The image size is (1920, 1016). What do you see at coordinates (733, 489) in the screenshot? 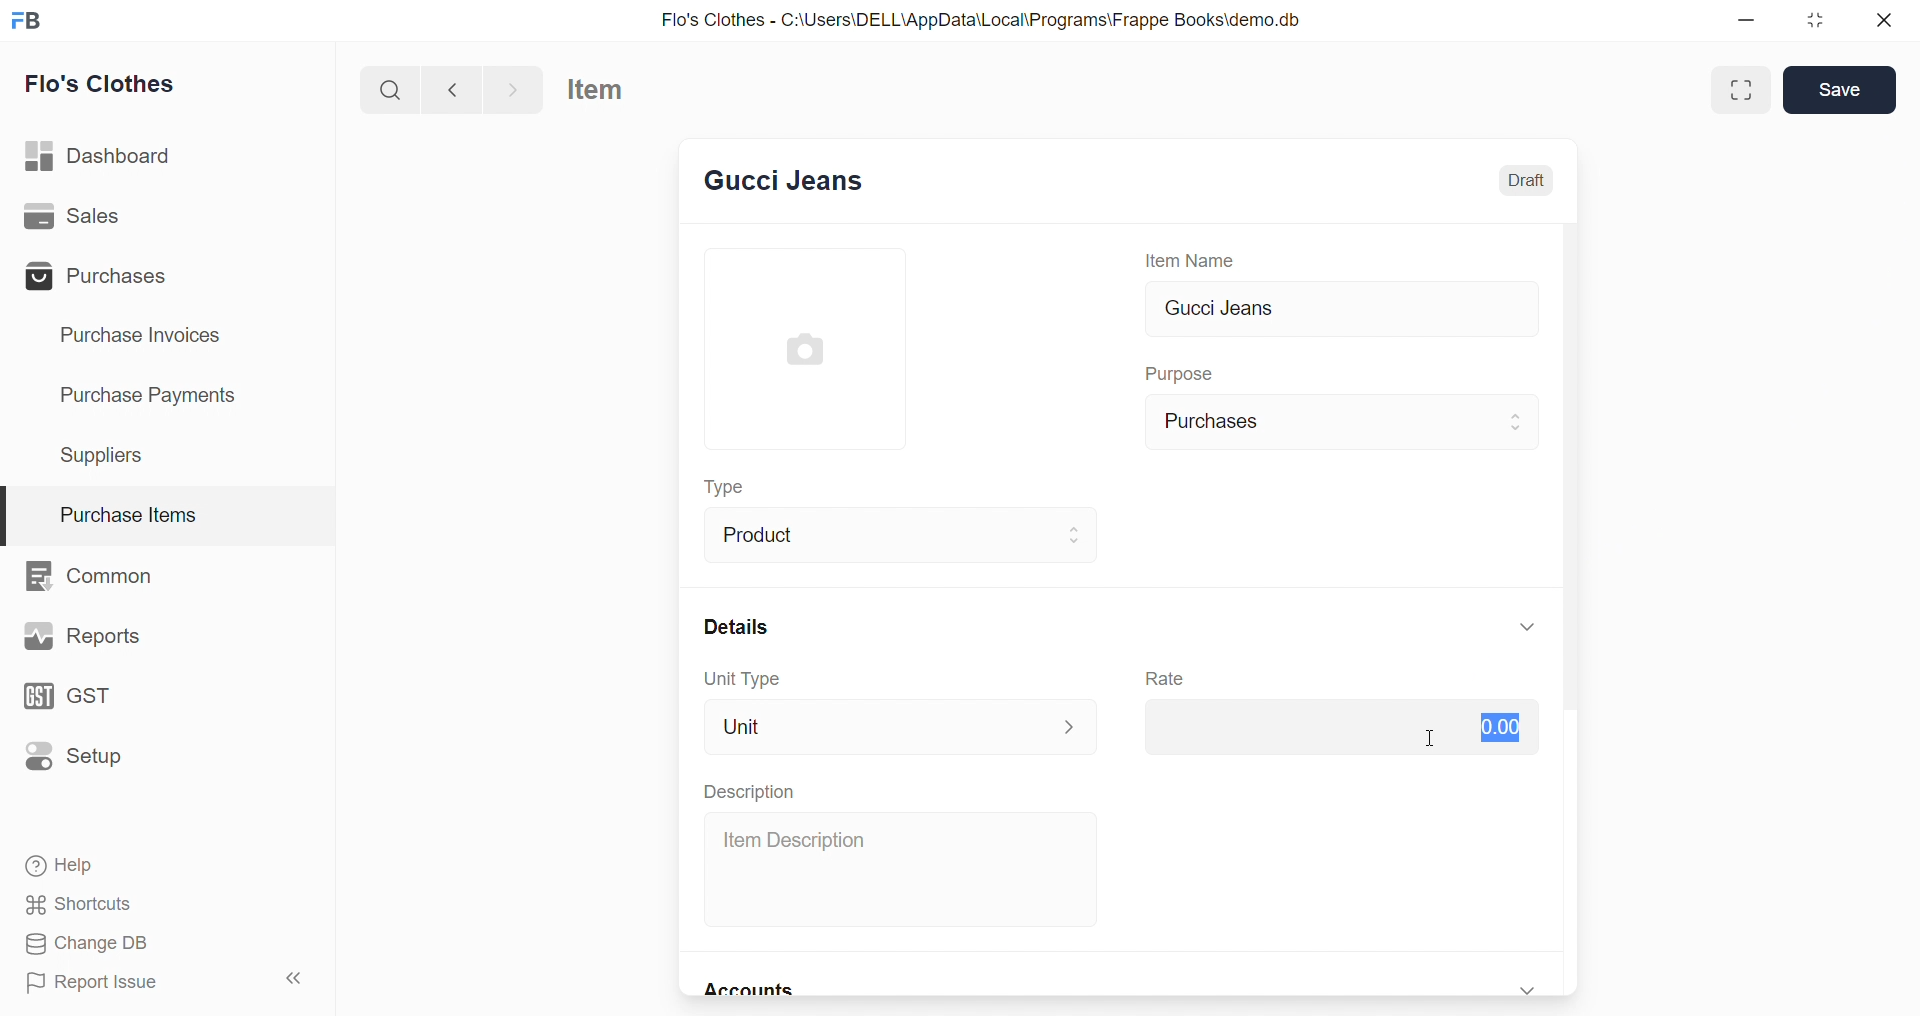
I see `Type` at bounding box center [733, 489].